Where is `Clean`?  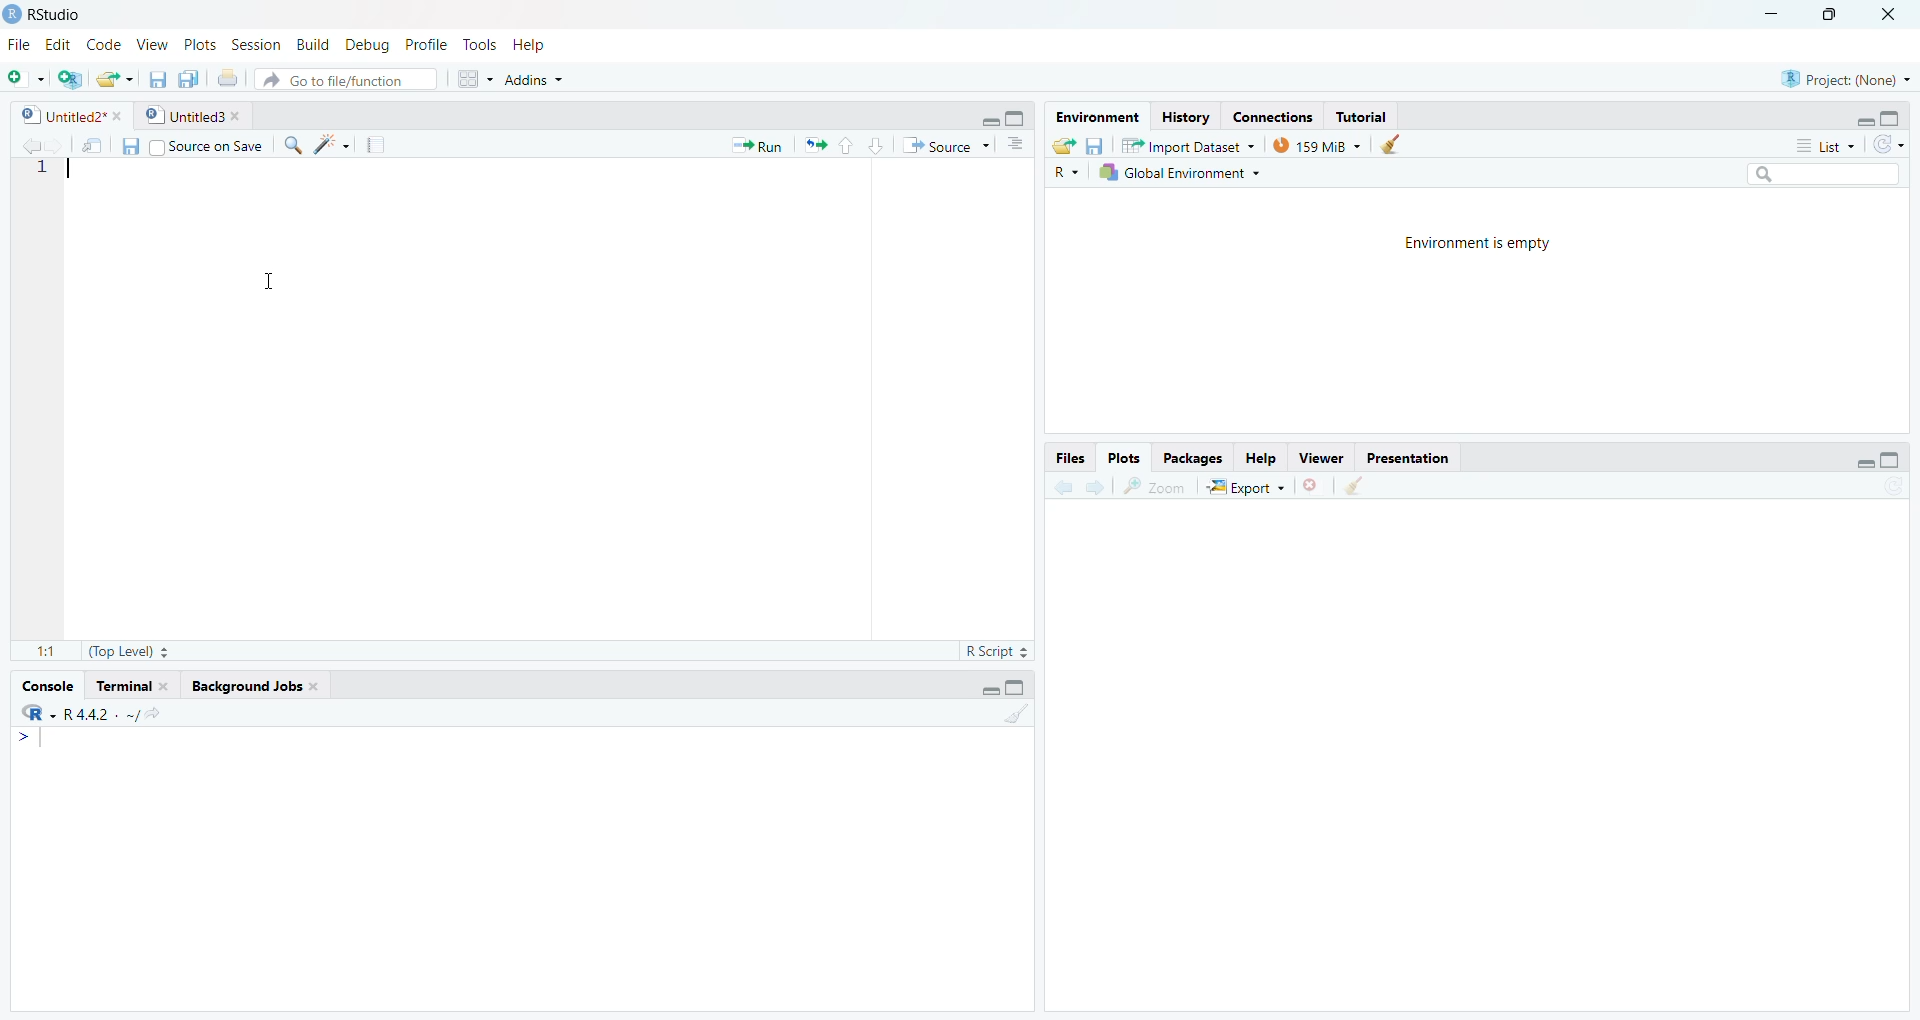
Clean is located at coordinates (1017, 714).